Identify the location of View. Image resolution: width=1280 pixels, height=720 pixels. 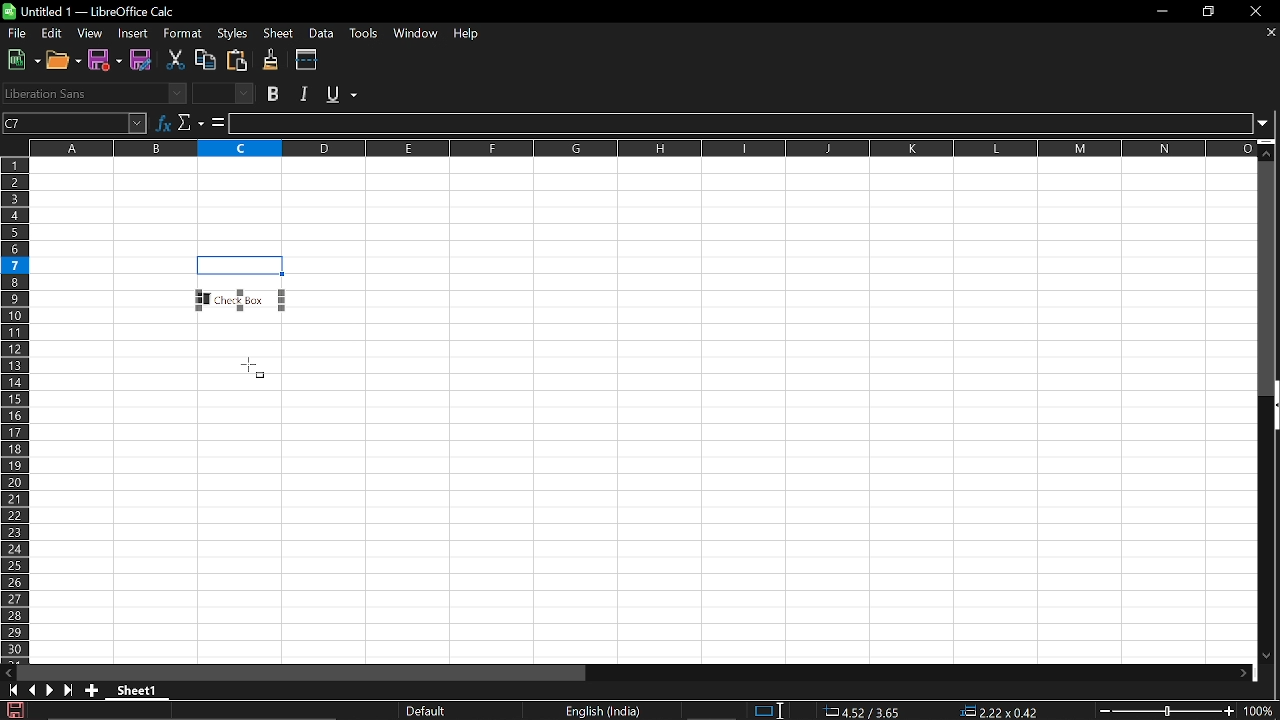
(90, 34).